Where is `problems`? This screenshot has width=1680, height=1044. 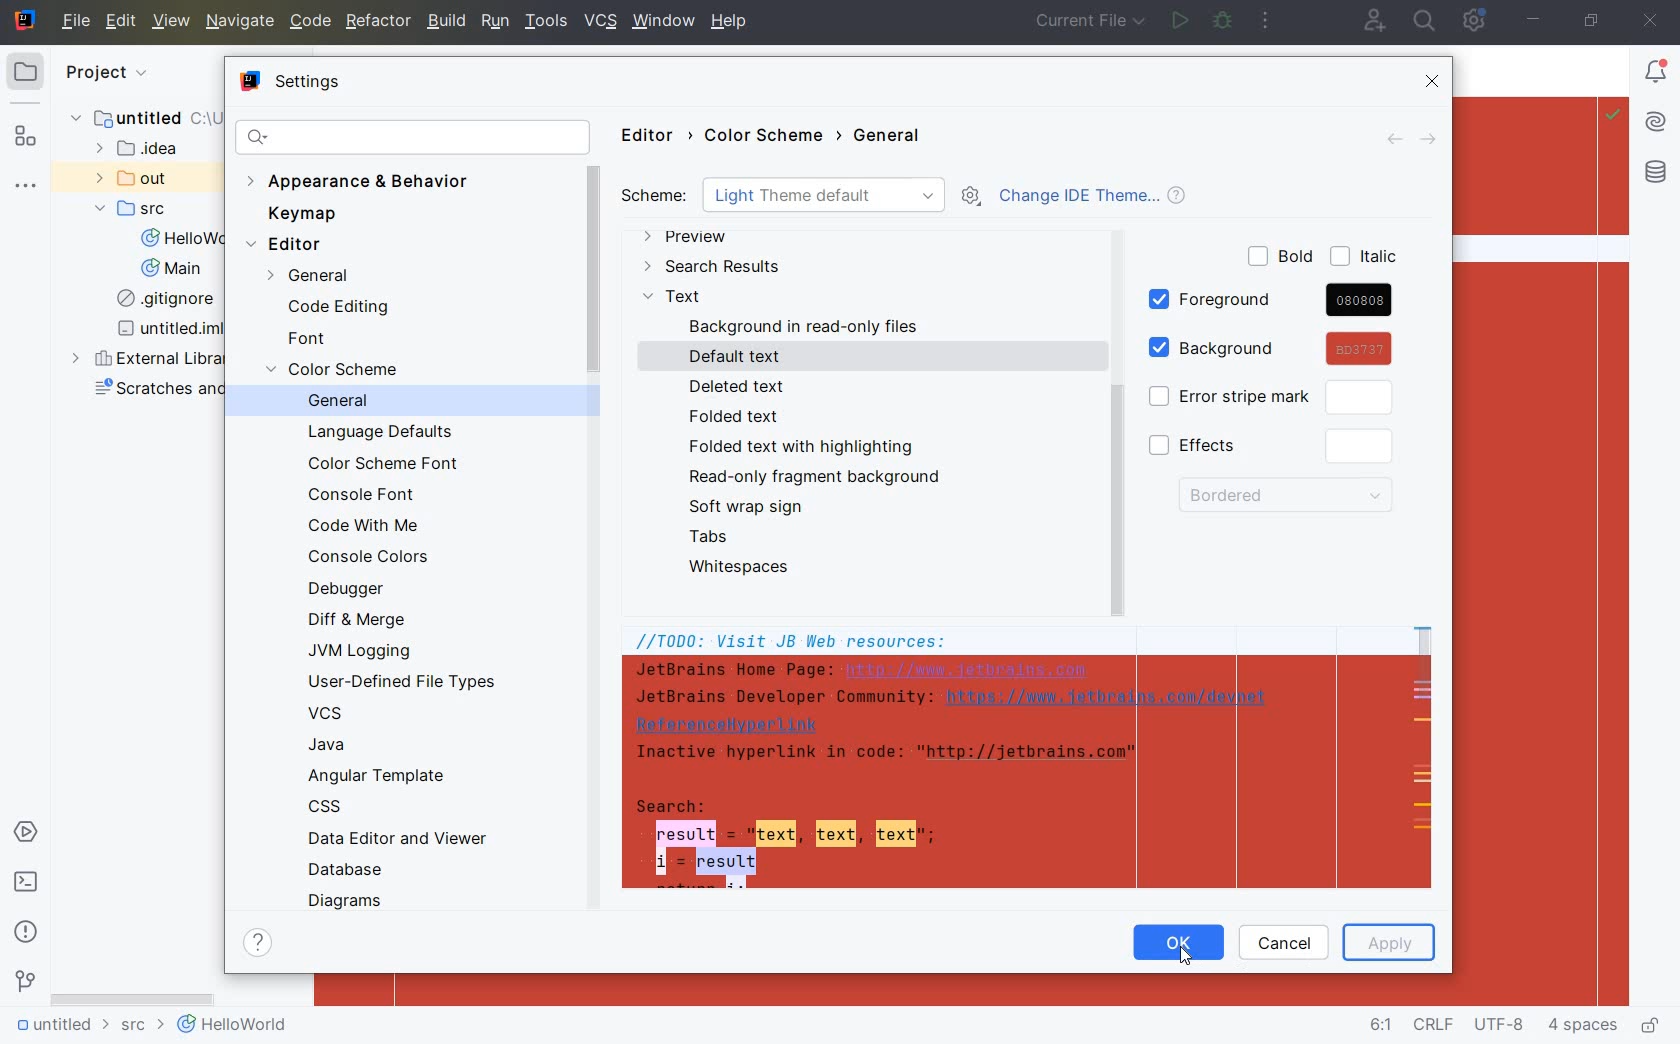
problems is located at coordinates (26, 931).